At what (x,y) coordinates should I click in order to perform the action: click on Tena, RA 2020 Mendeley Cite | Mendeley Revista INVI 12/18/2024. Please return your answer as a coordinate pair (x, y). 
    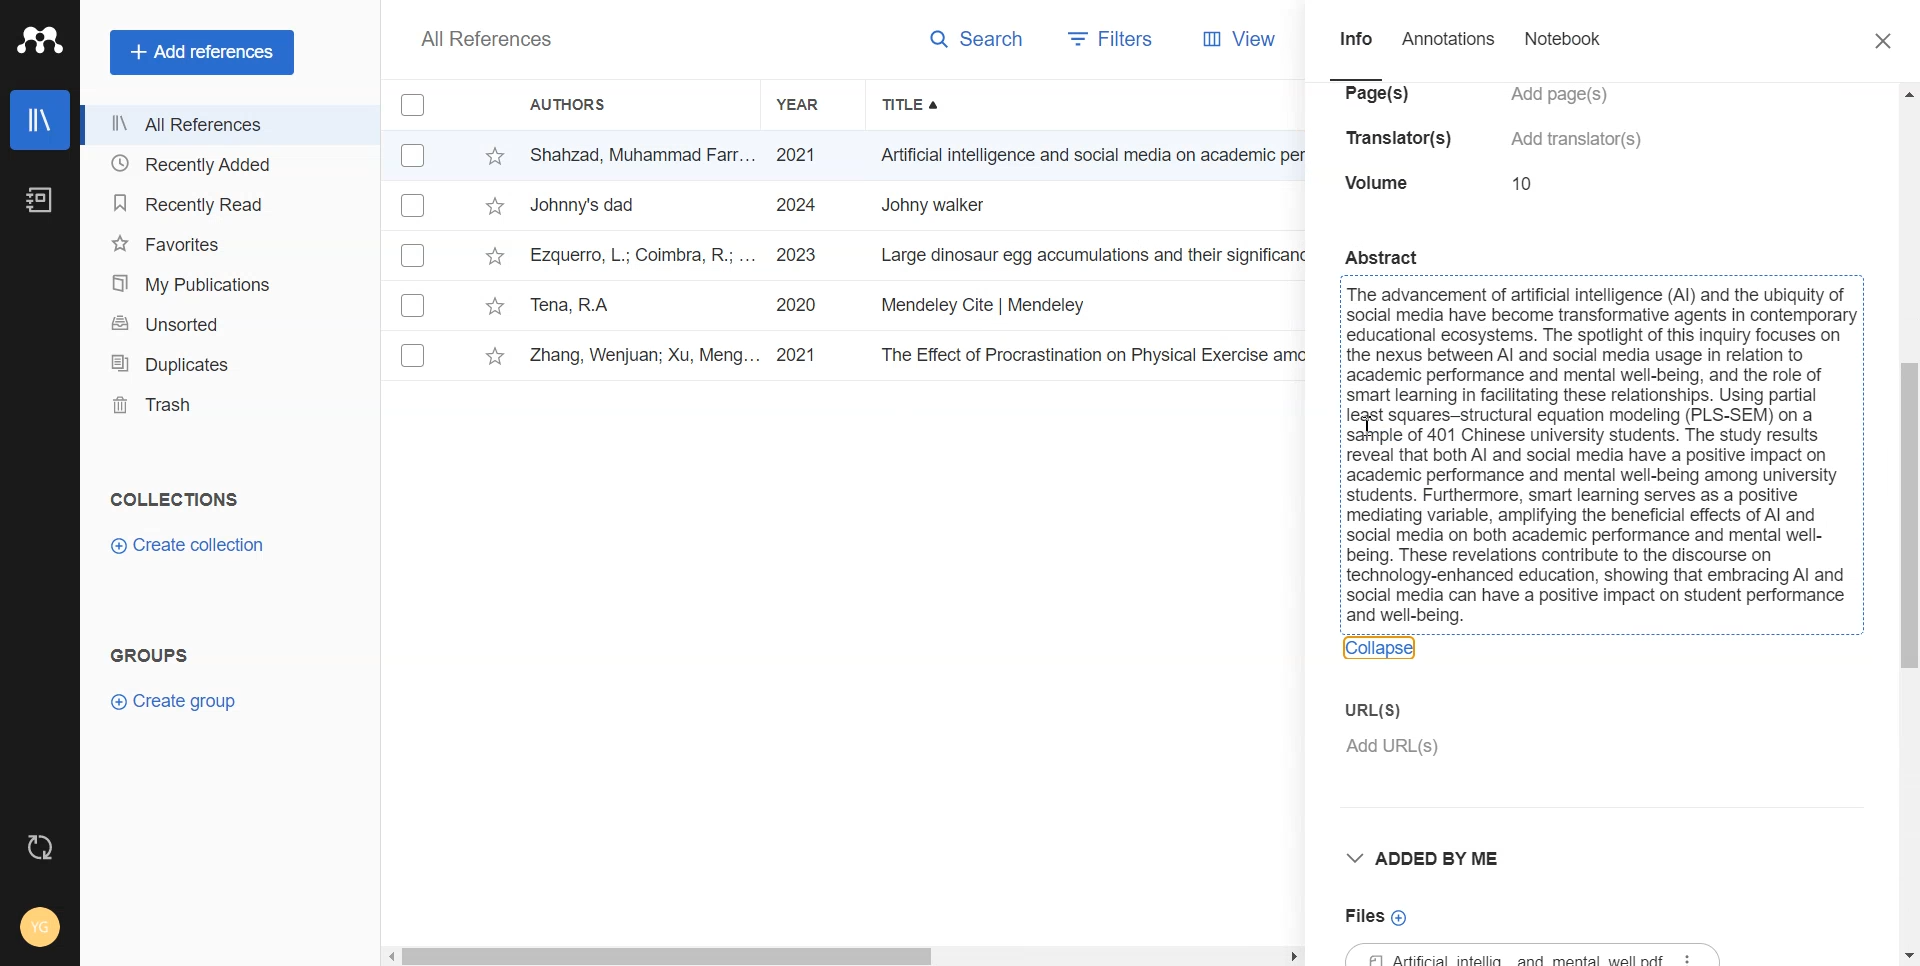
    Looking at the image, I should click on (824, 306).